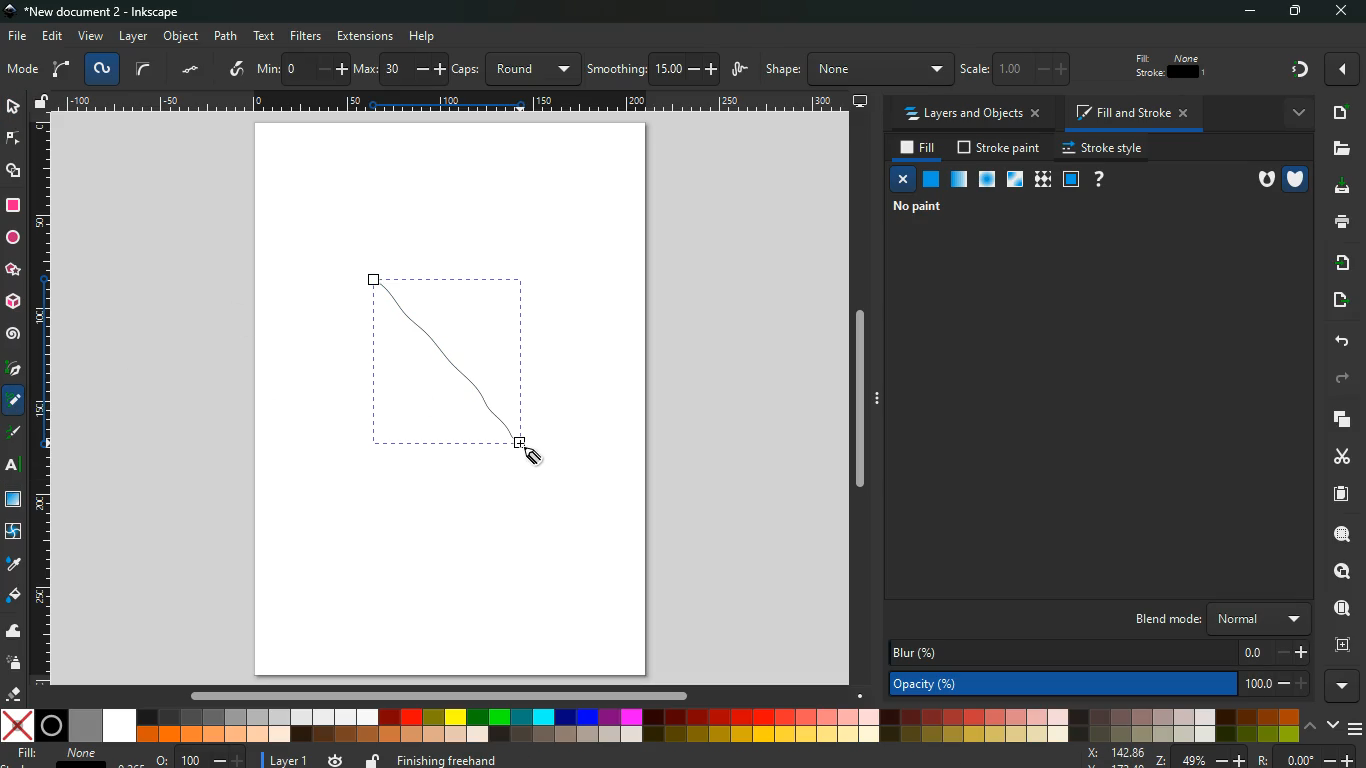  I want to click on forward, so click(1344, 379).